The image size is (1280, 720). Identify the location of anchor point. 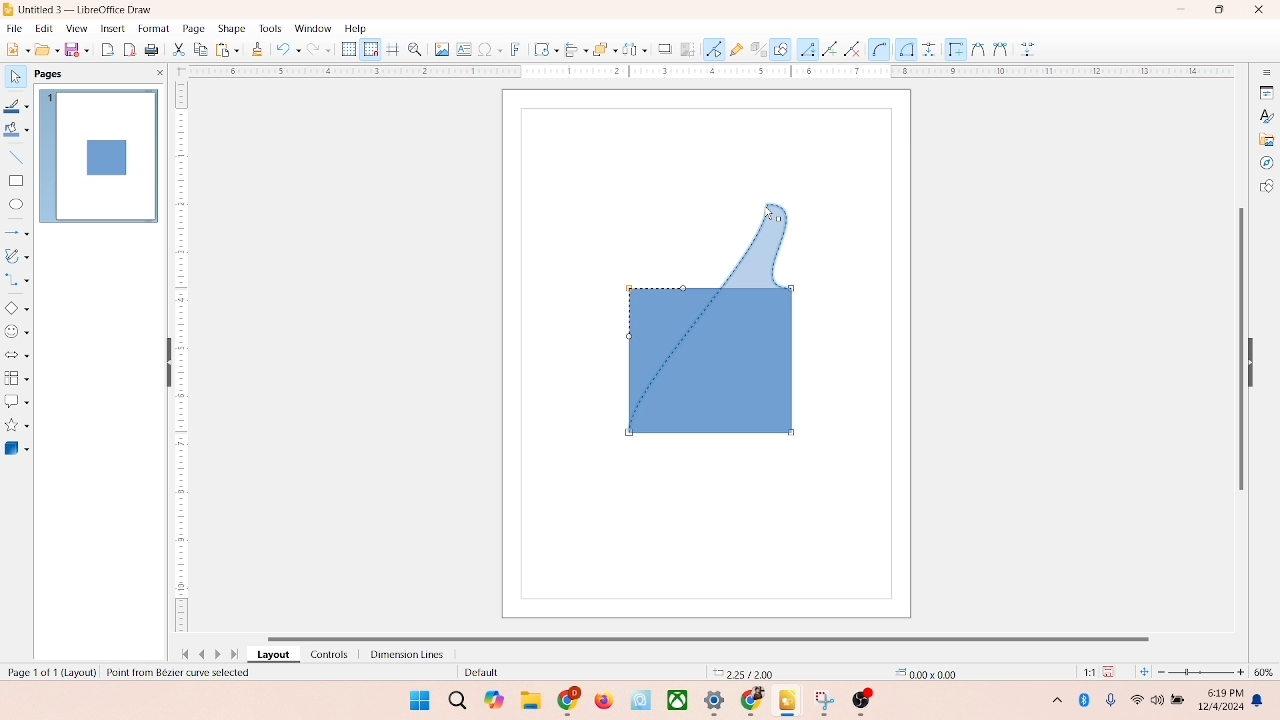
(920, 671).